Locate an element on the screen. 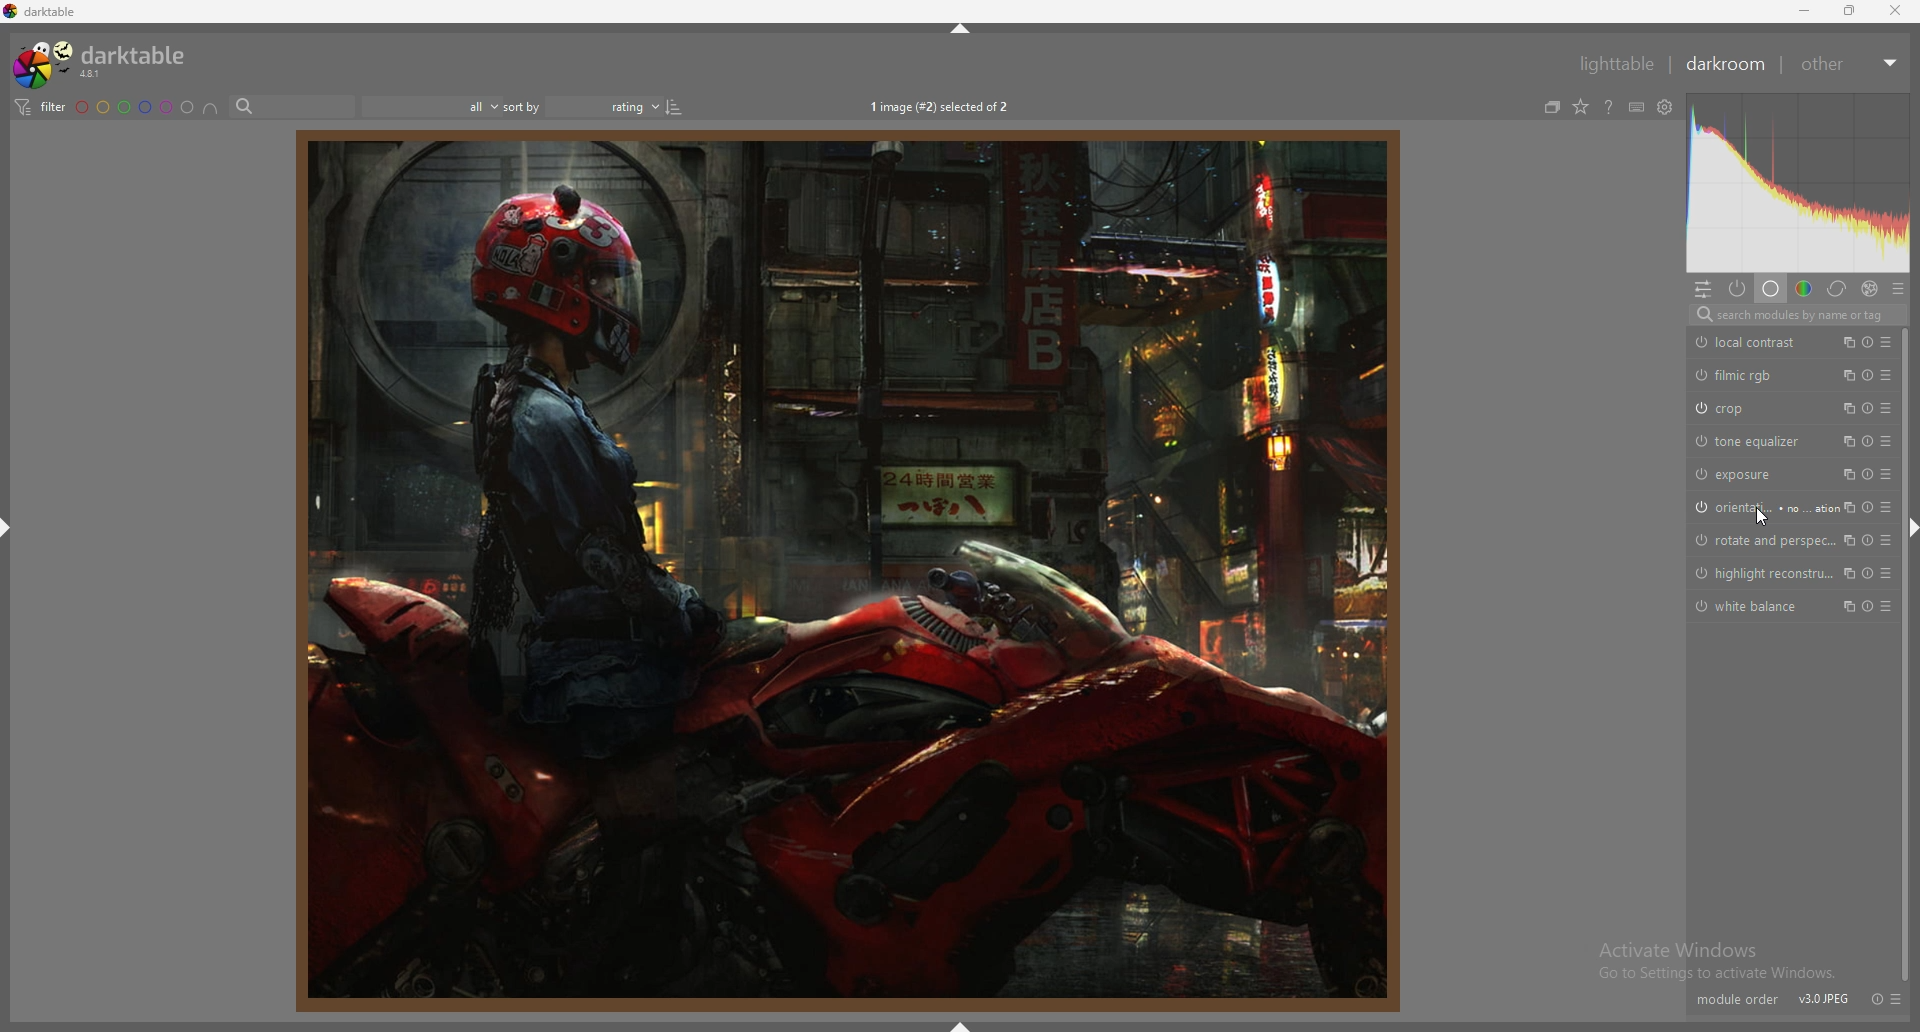 The width and height of the screenshot is (1920, 1032). multiple instances action is located at coordinates (1845, 474).